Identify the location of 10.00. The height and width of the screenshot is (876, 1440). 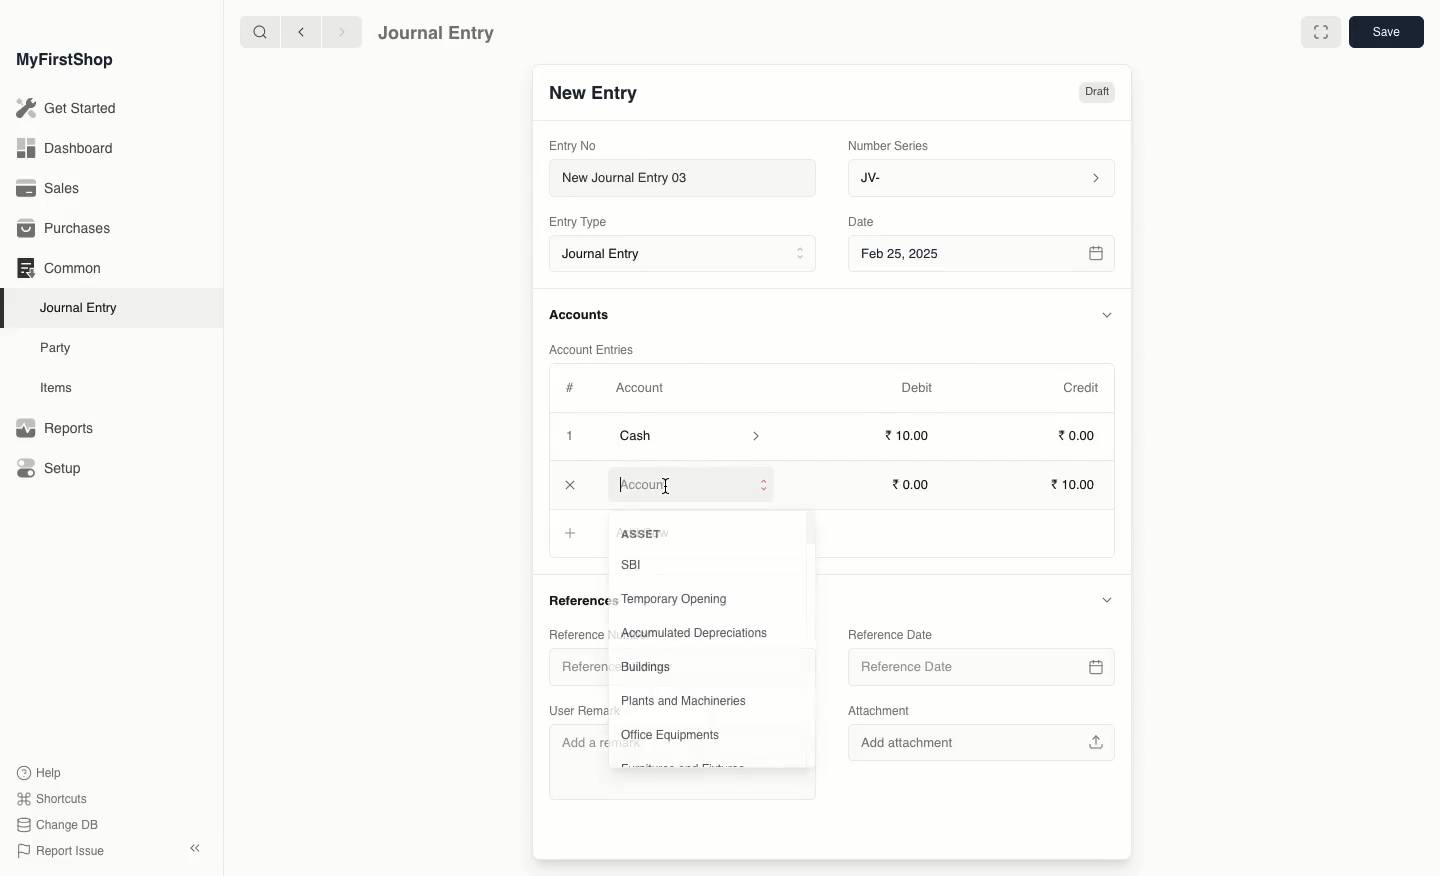
(916, 484).